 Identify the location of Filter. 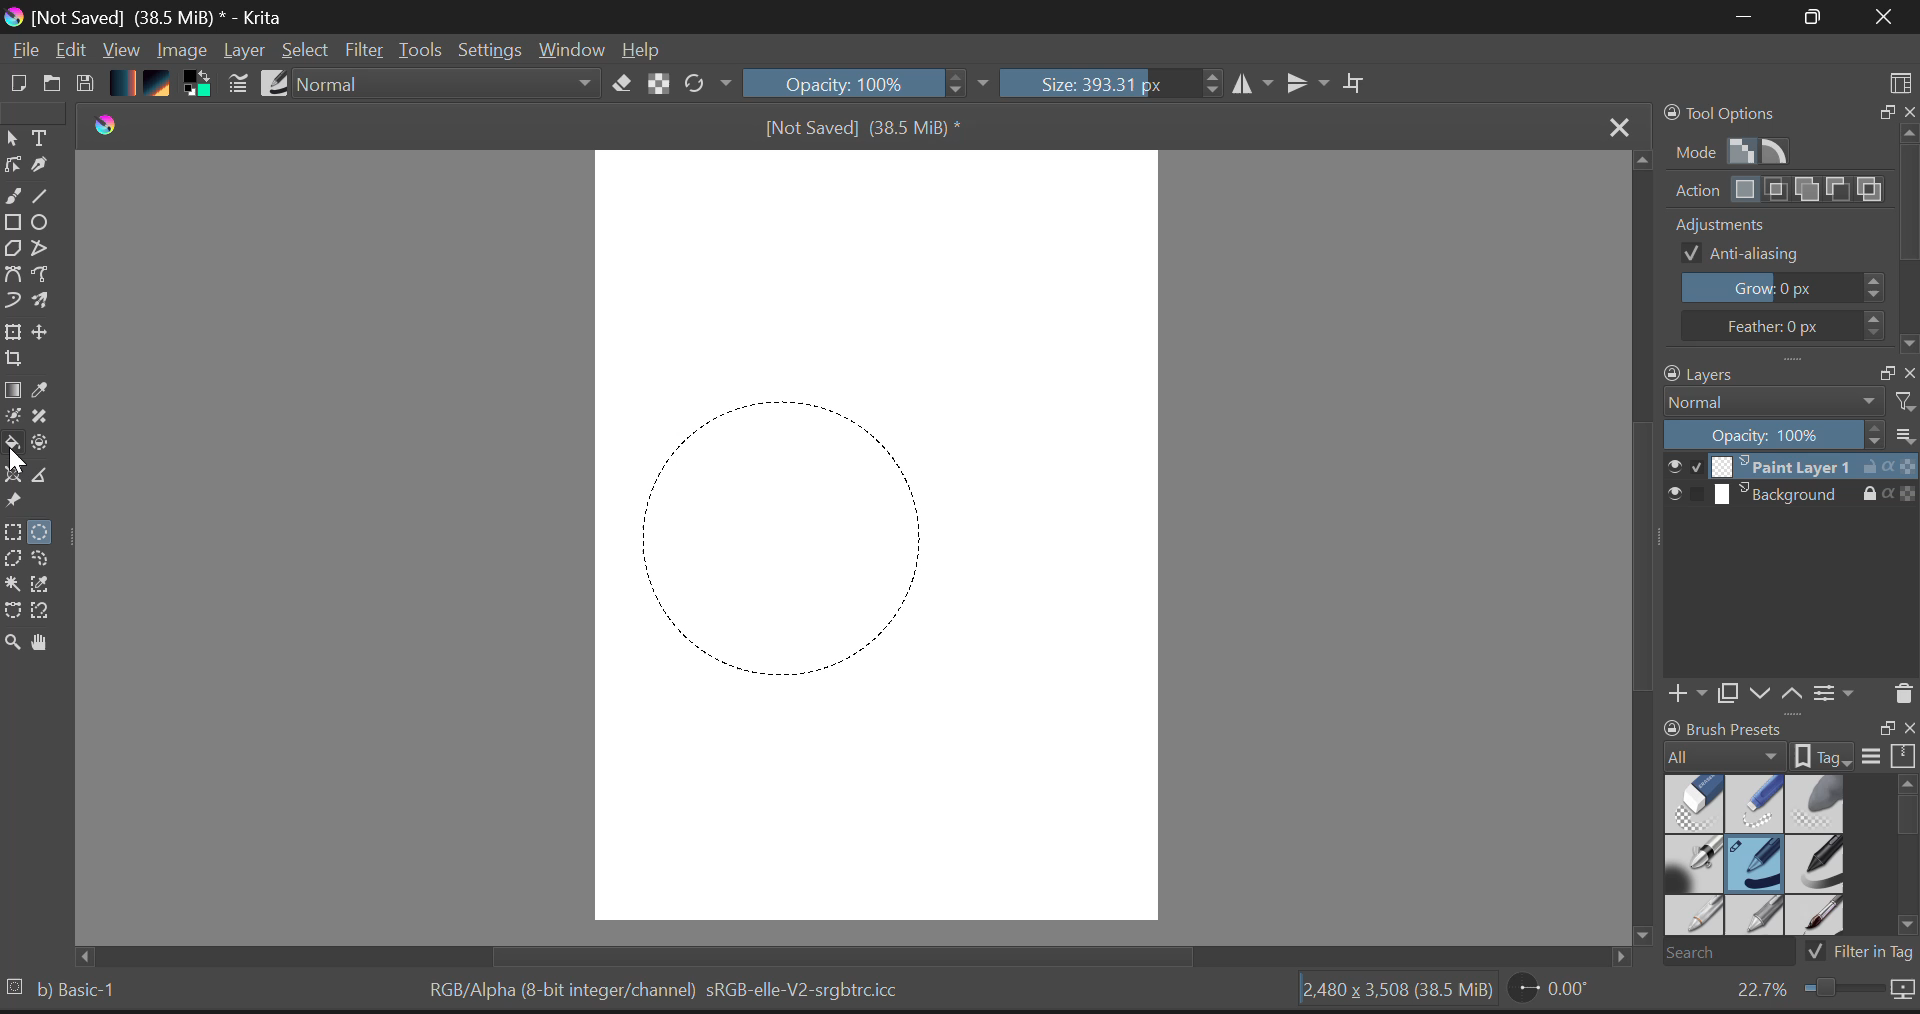
(365, 51).